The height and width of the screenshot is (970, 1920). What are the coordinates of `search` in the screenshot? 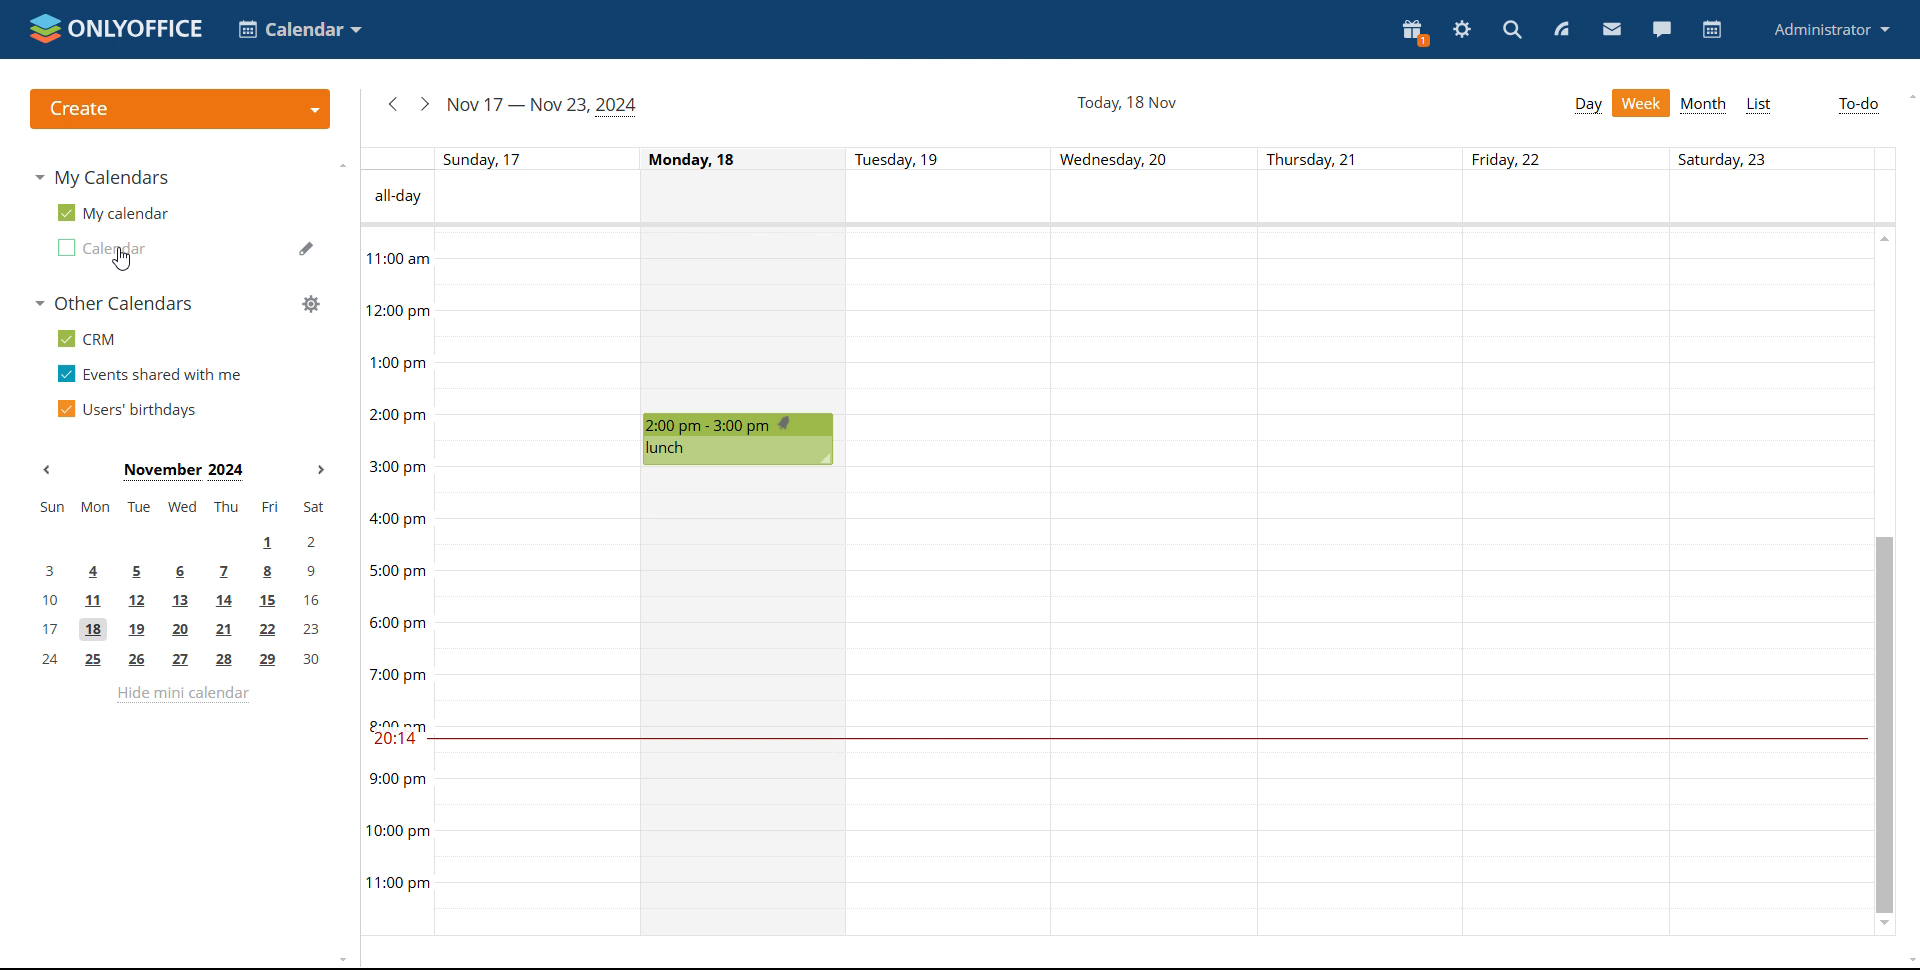 It's located at (1511, 31).